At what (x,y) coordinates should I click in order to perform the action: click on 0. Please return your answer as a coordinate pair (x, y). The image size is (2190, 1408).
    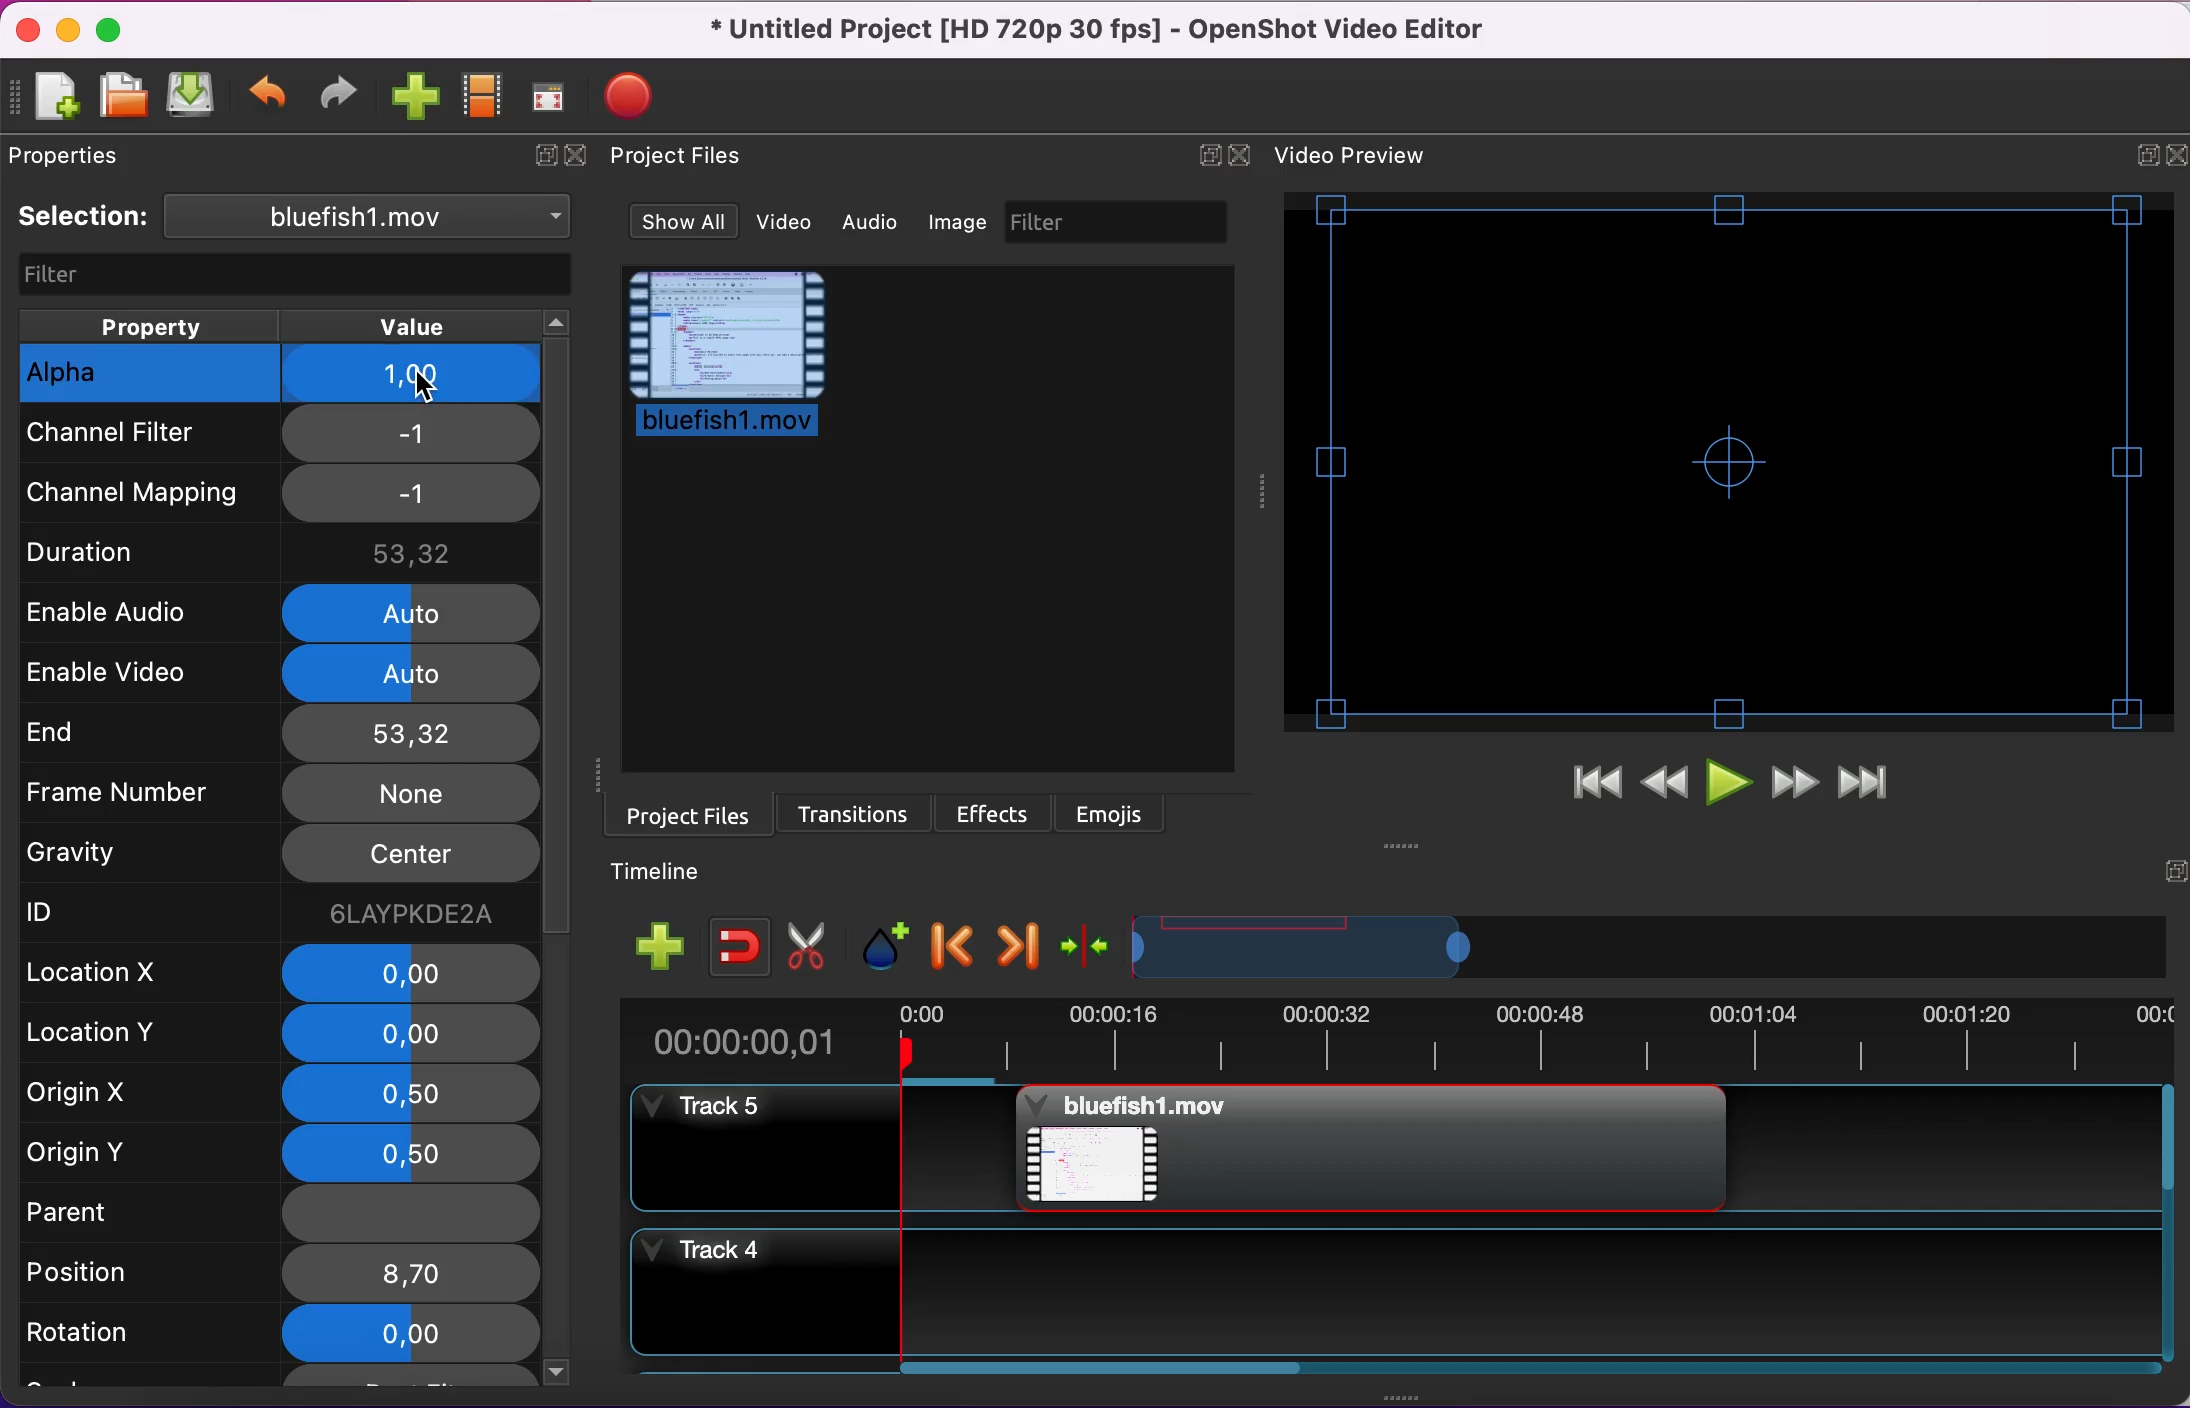
    Looking at the image, I should click on (413, 1033).